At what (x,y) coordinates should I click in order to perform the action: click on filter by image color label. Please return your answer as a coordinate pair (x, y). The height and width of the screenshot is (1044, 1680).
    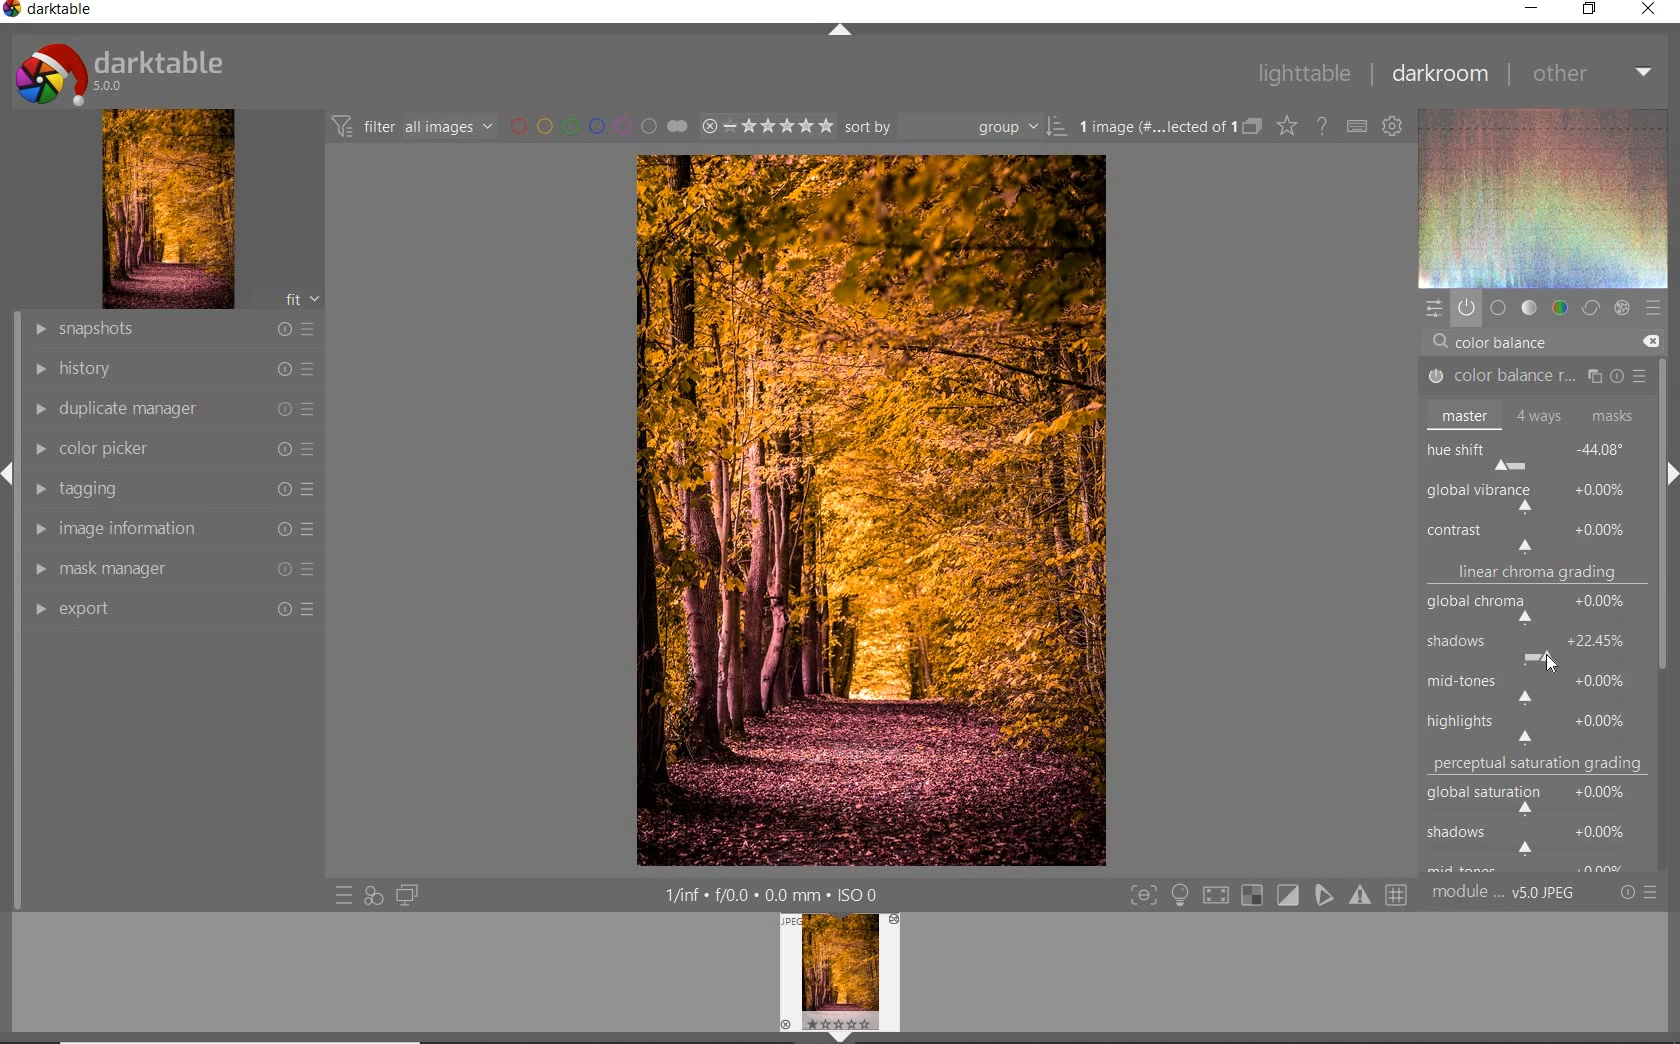
    Looking at the image, I should click on (597, 126).